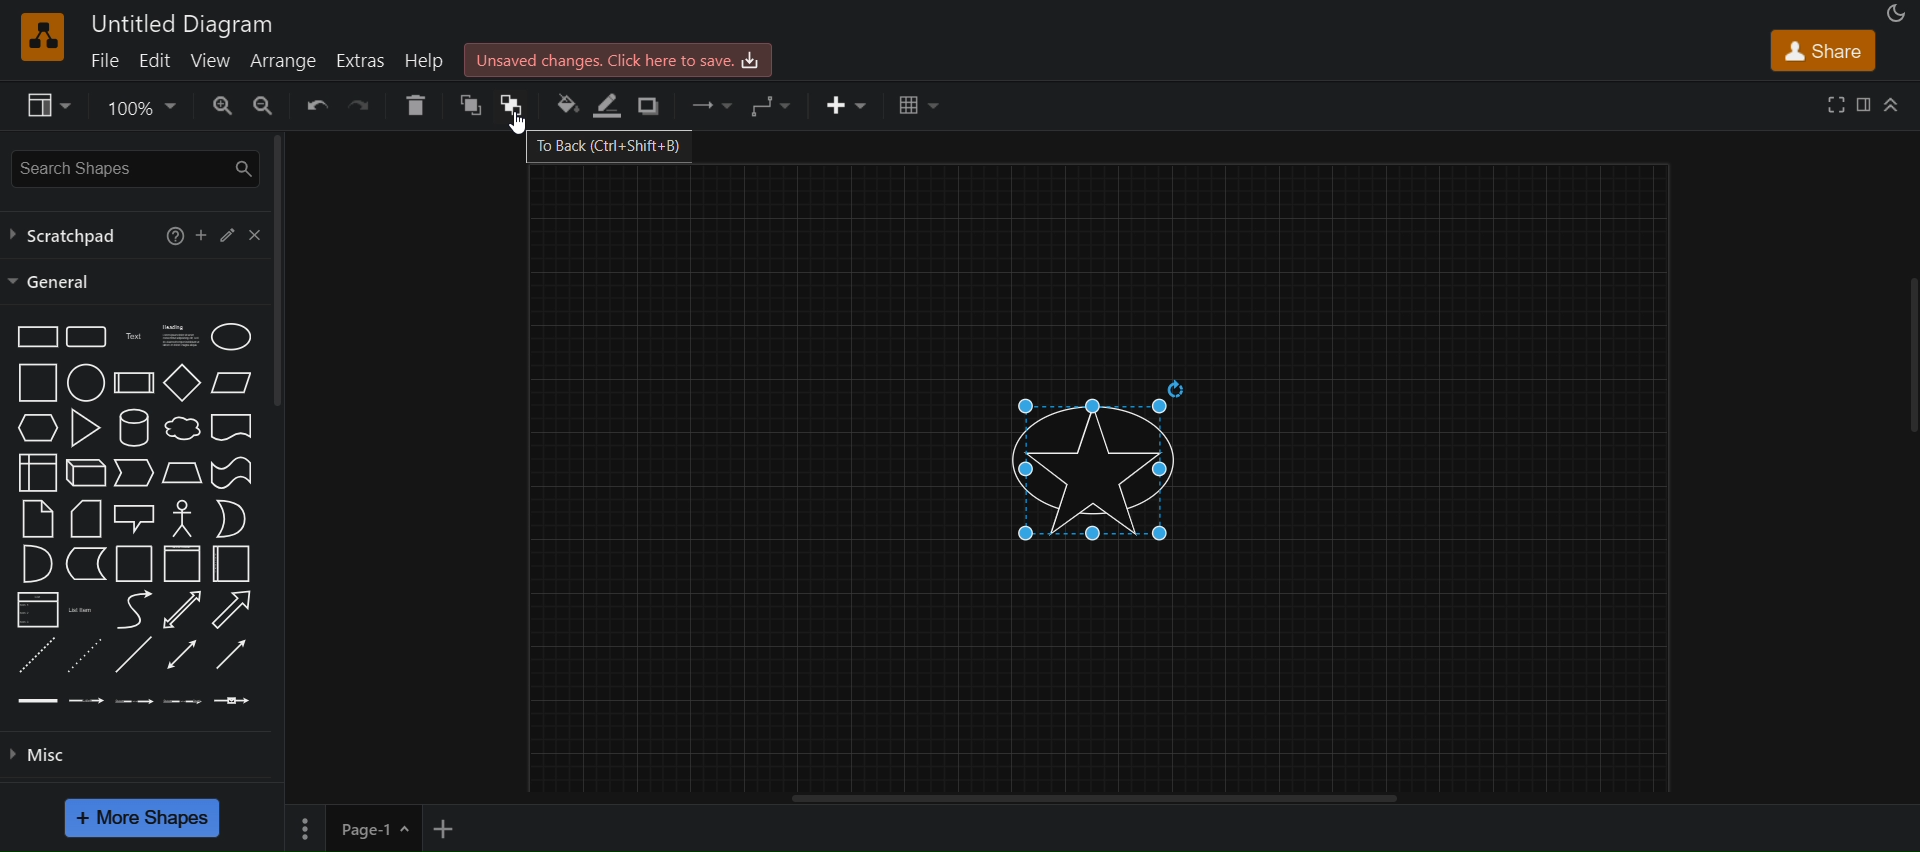 This screenshot has width=1920, height=852. What do you see at coordinates (350, 828) in the screenshot?
I see `page 1` at bounding box center [350, 828].